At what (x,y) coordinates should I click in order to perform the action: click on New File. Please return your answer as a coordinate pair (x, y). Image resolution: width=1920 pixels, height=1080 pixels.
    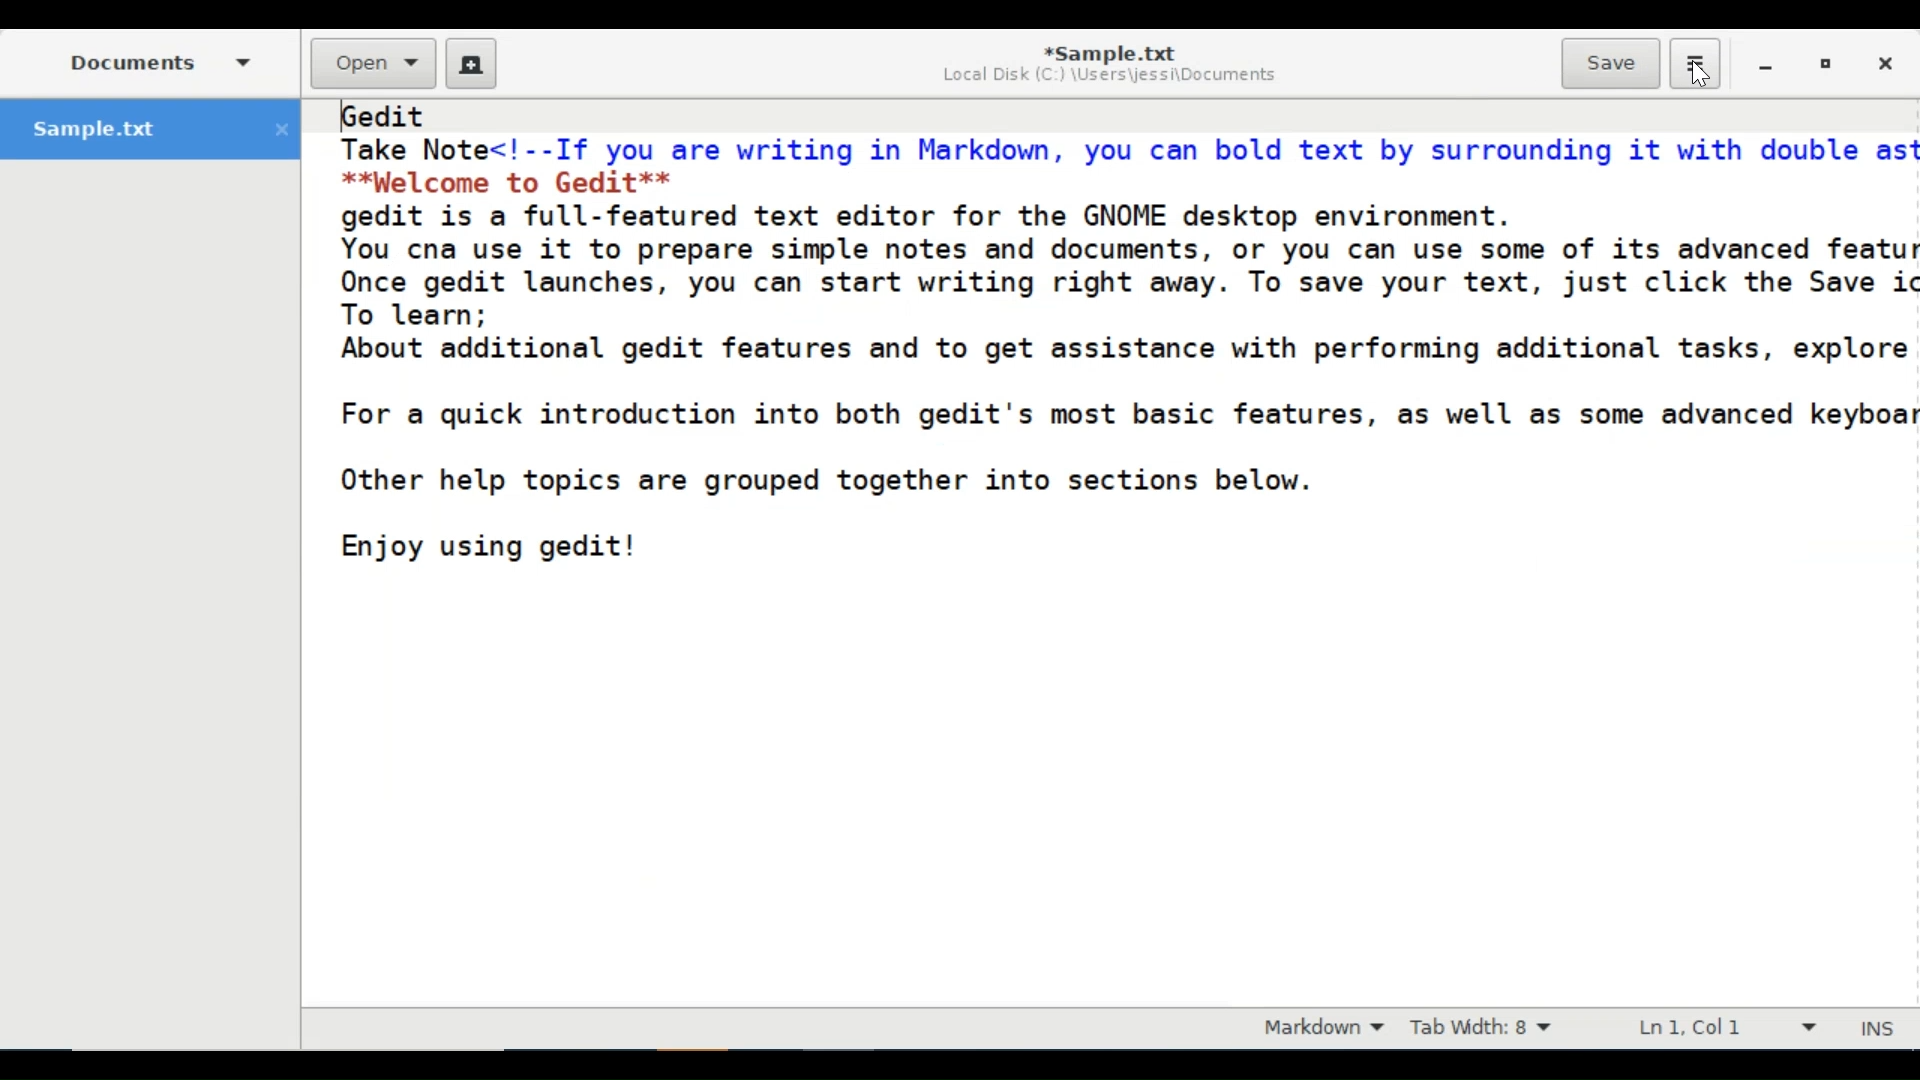
    Looking at the image, I should click on (467, 64).